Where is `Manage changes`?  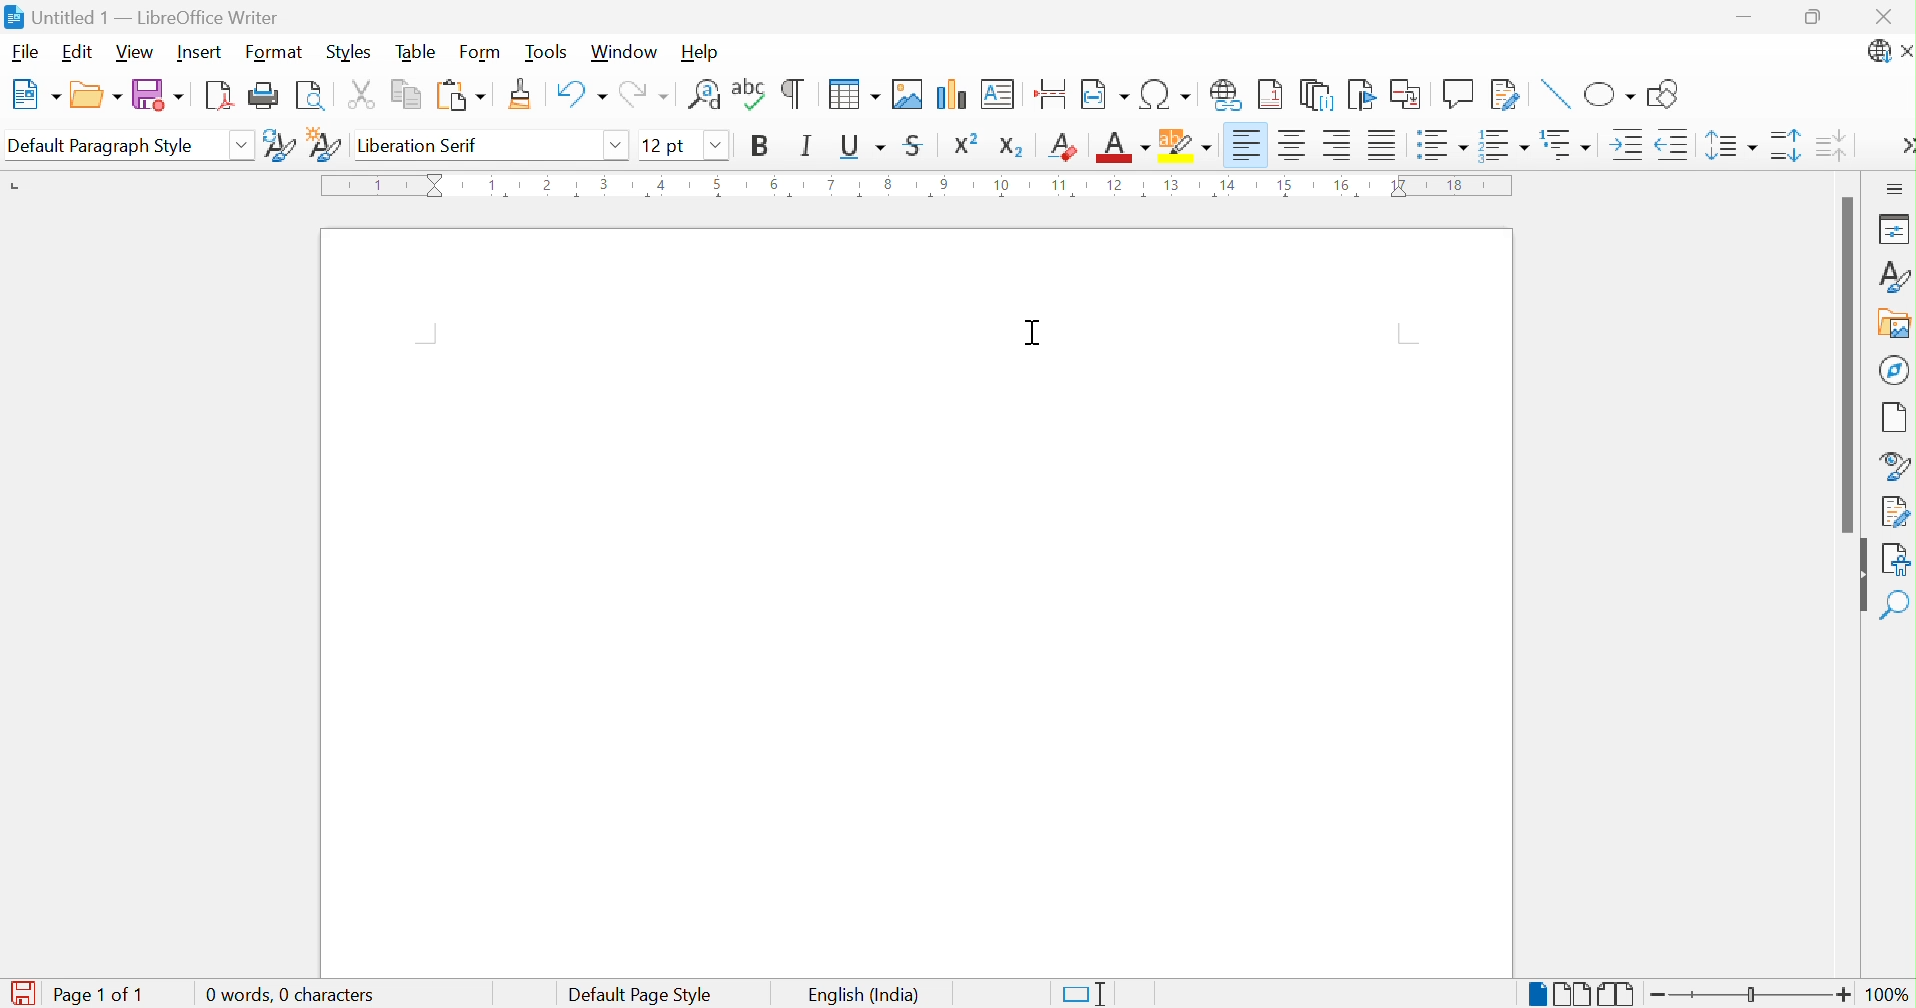
Manage changes is located at coordinates (1895, 513).